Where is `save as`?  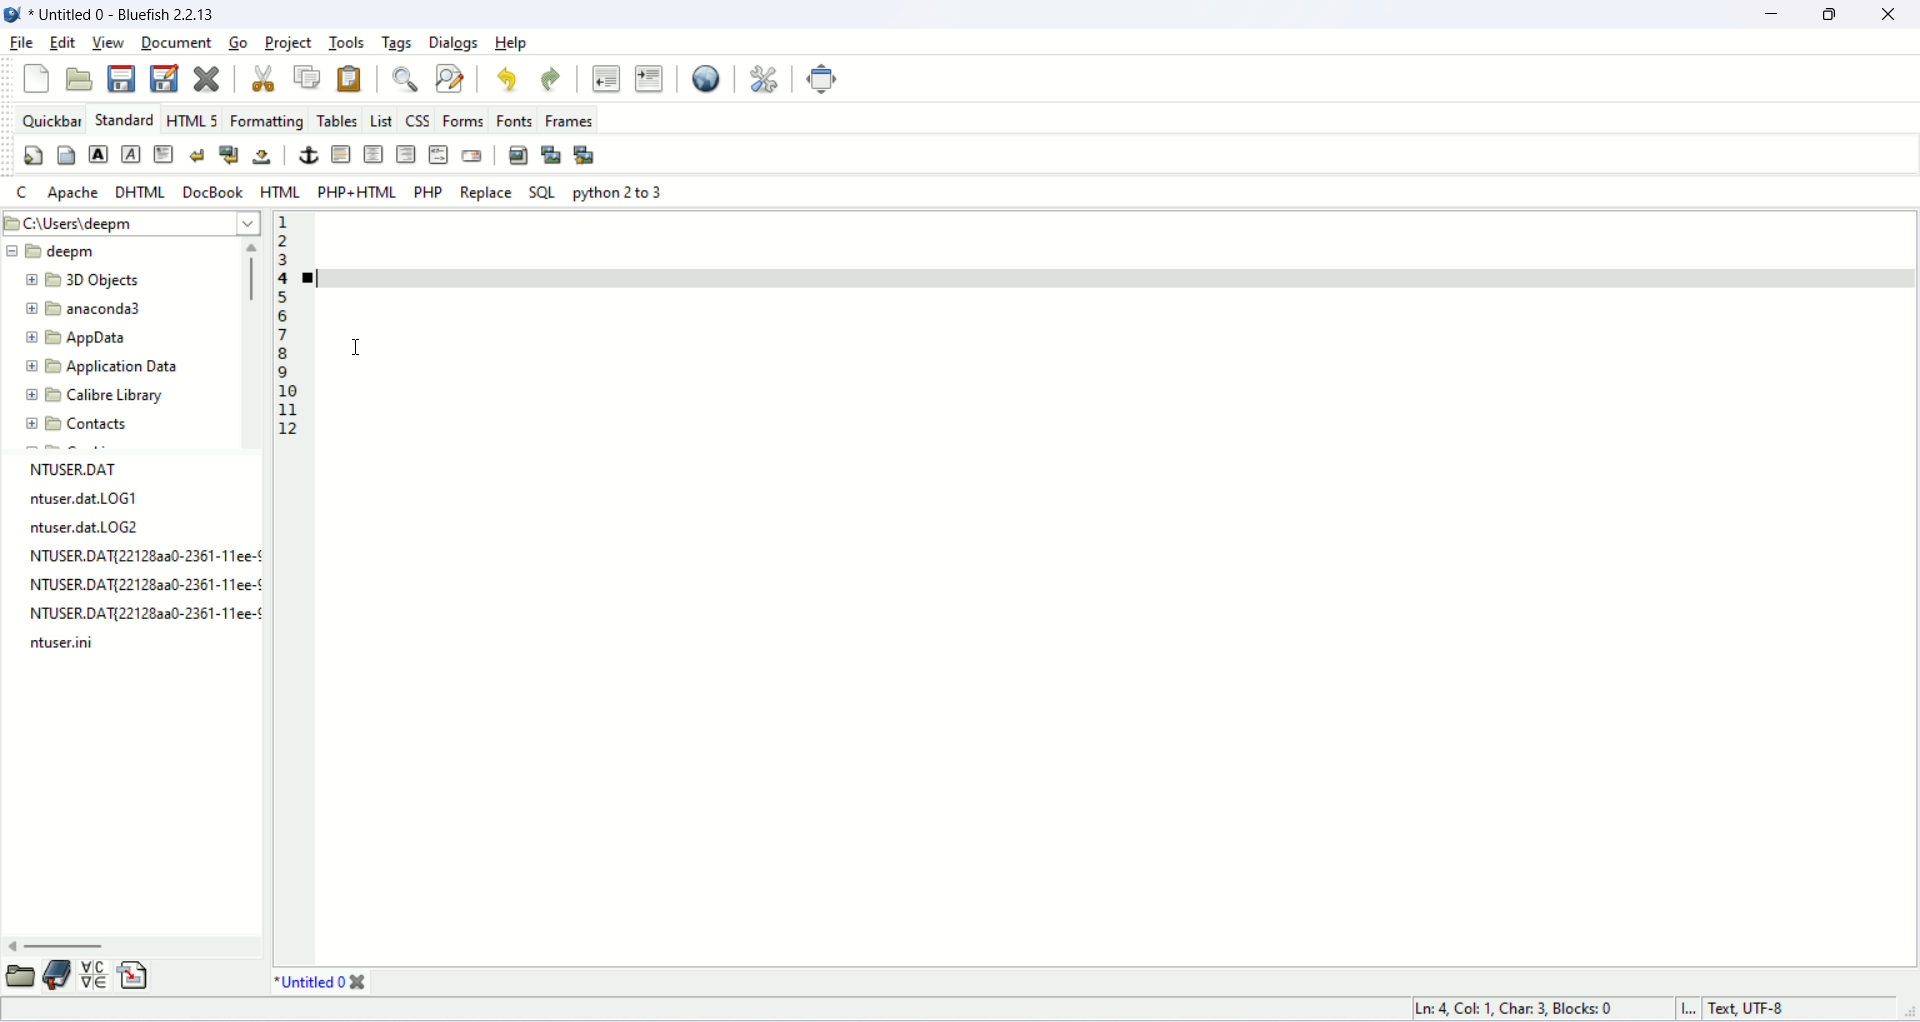
save as is located at coordinates (165, 79).